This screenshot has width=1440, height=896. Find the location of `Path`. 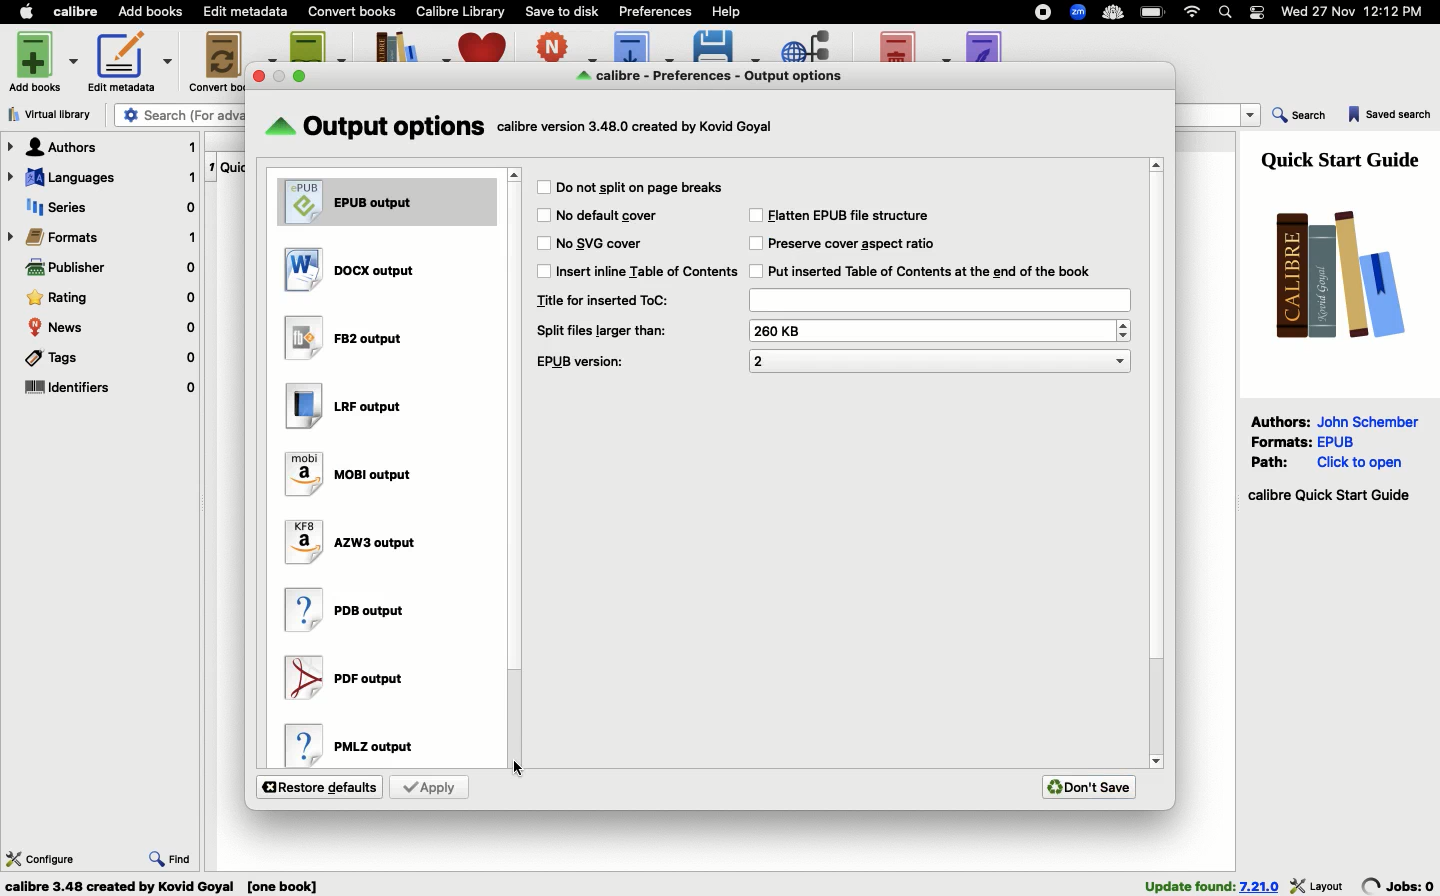

Path is located at coordinates (1273, 461).